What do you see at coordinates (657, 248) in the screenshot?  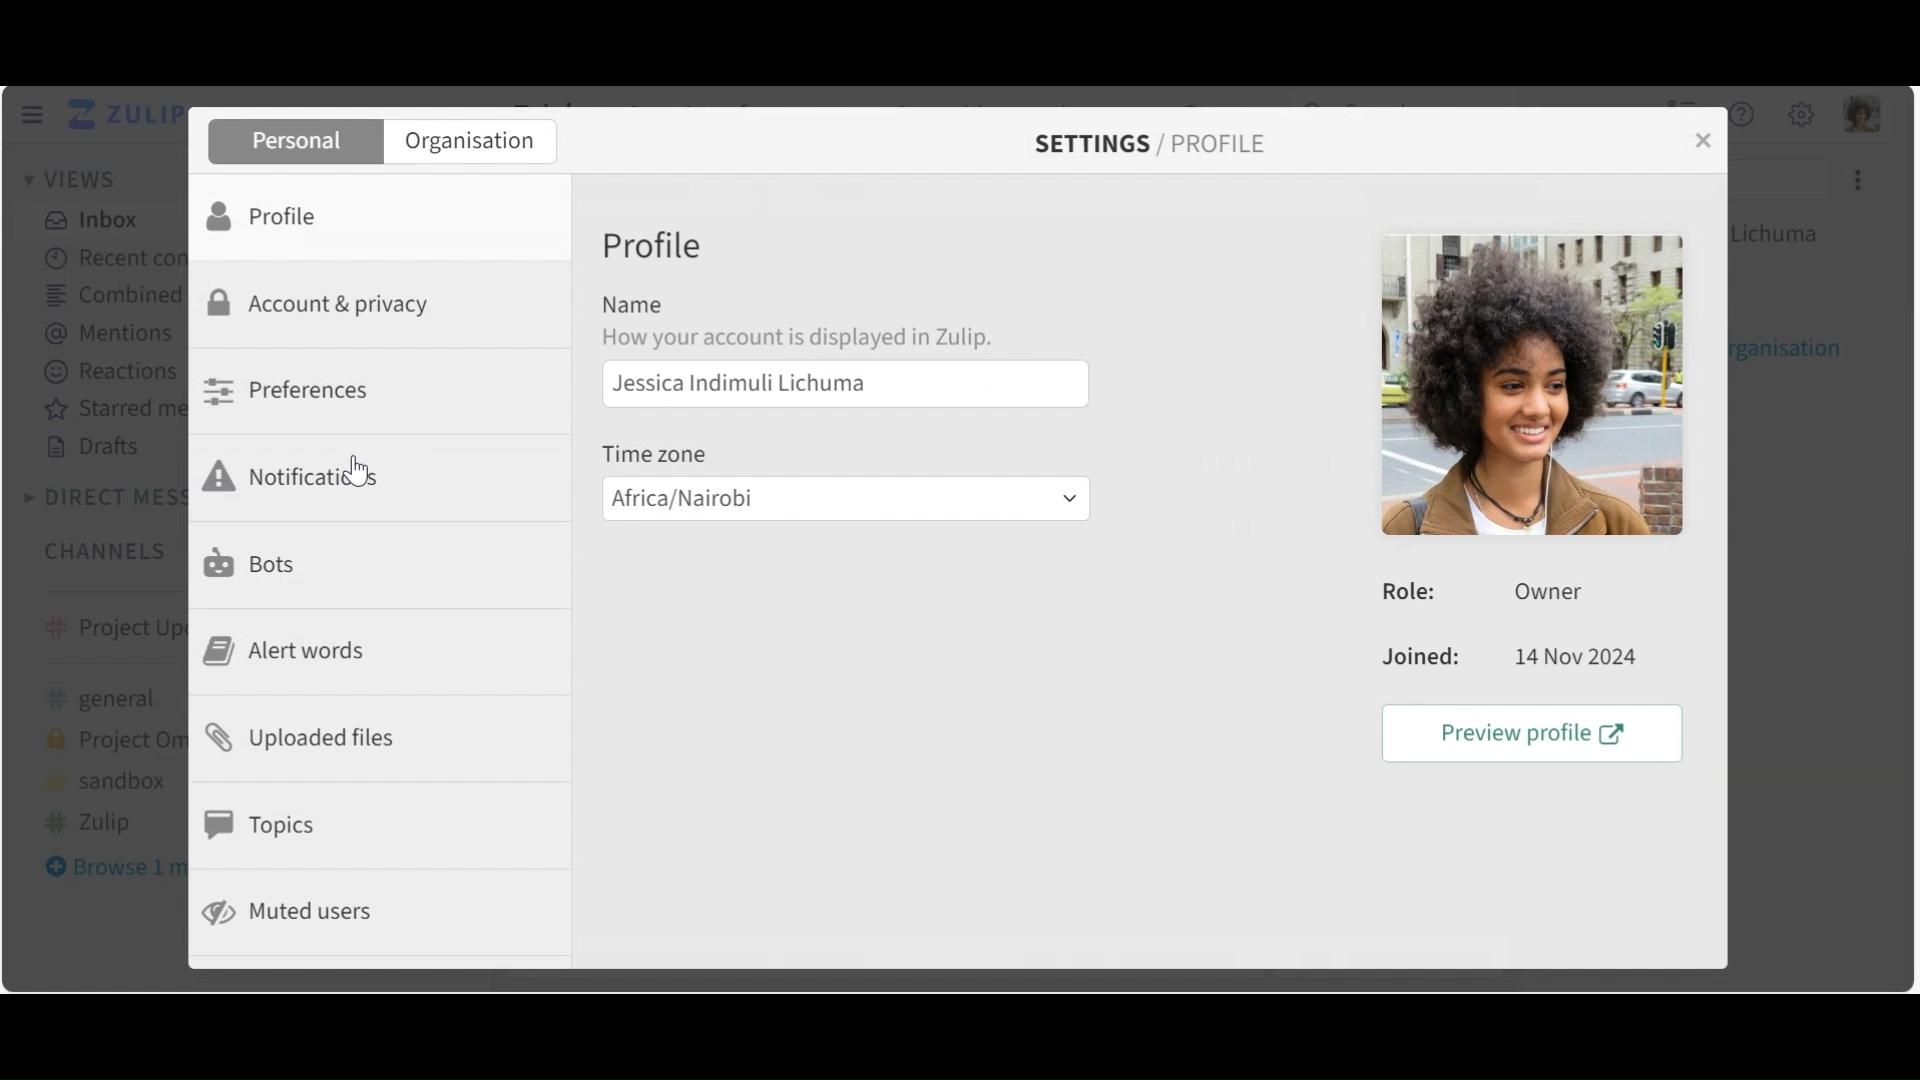 I see `Profile` at bounding box center [657, 248].